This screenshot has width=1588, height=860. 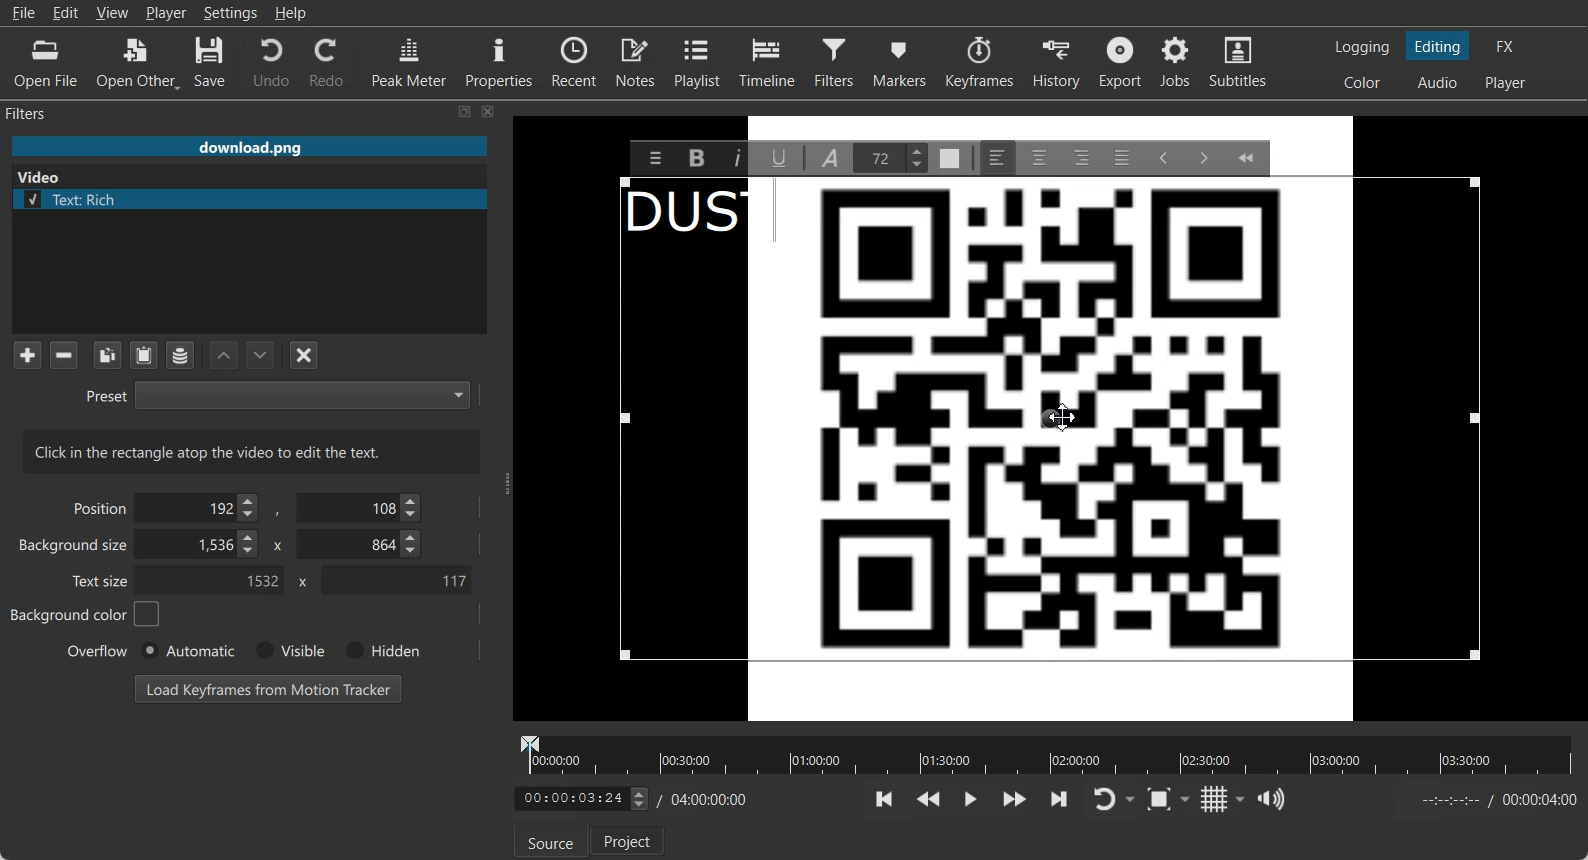 I want to click on Left, so click(x=997, y=157).